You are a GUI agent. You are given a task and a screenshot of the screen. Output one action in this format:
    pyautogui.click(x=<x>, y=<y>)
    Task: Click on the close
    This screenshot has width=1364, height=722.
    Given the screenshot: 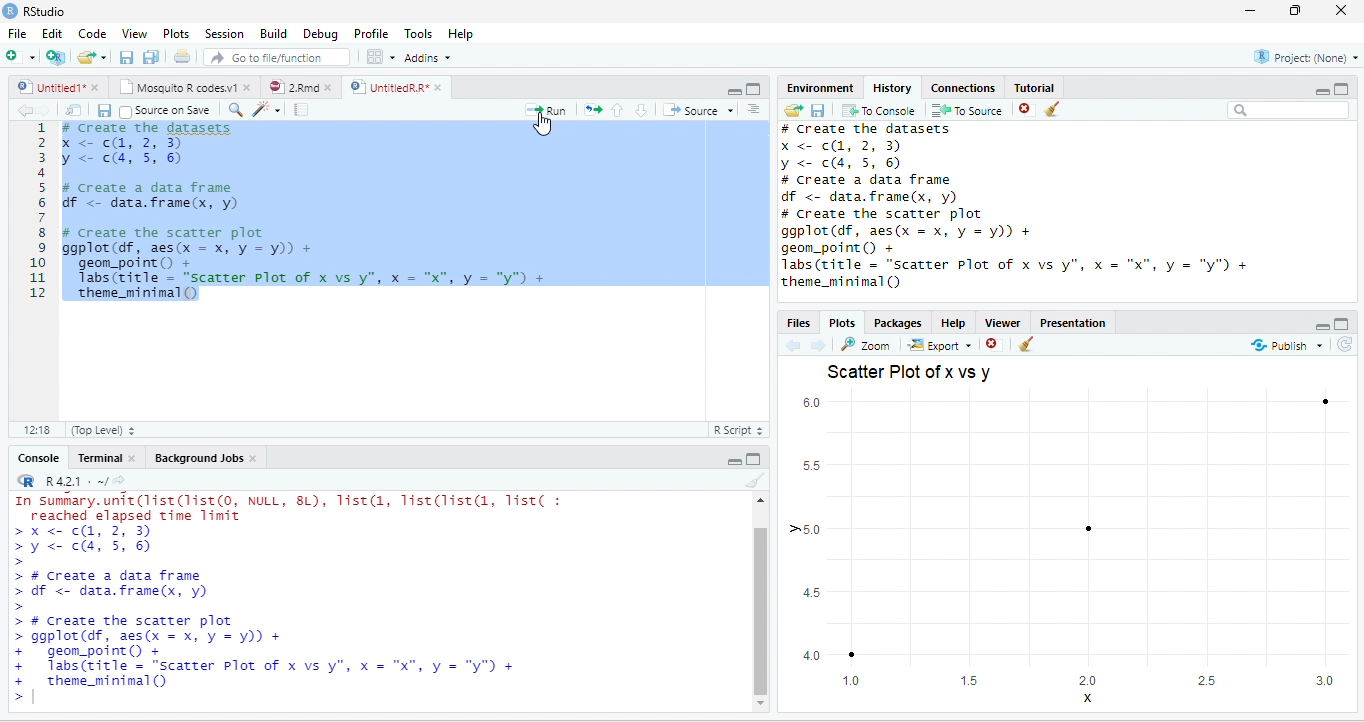 What is the action you would take?
    pyautogui.click(x=95, y=87)
    